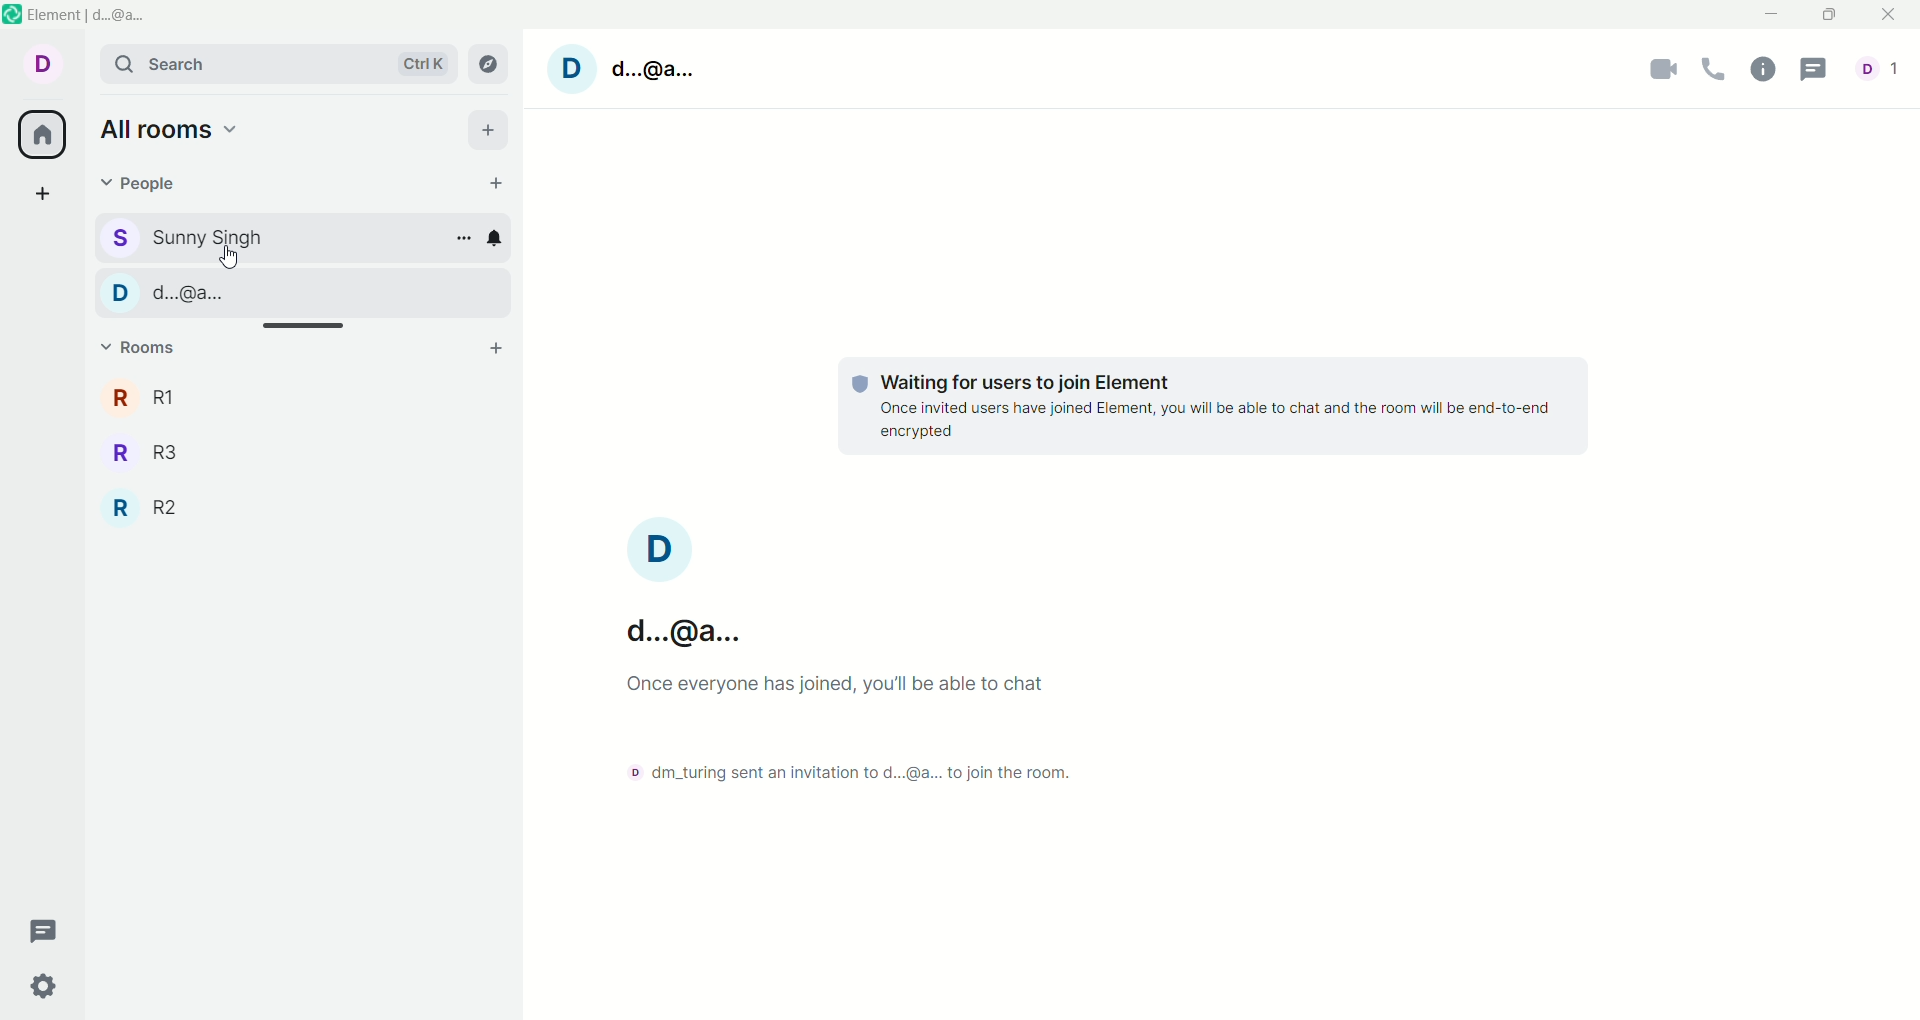 The image size is (1920, 1020). What do you see at coordinates (13, 16) in the screenshot?
I see `logo` at bounding box center [13, 16].